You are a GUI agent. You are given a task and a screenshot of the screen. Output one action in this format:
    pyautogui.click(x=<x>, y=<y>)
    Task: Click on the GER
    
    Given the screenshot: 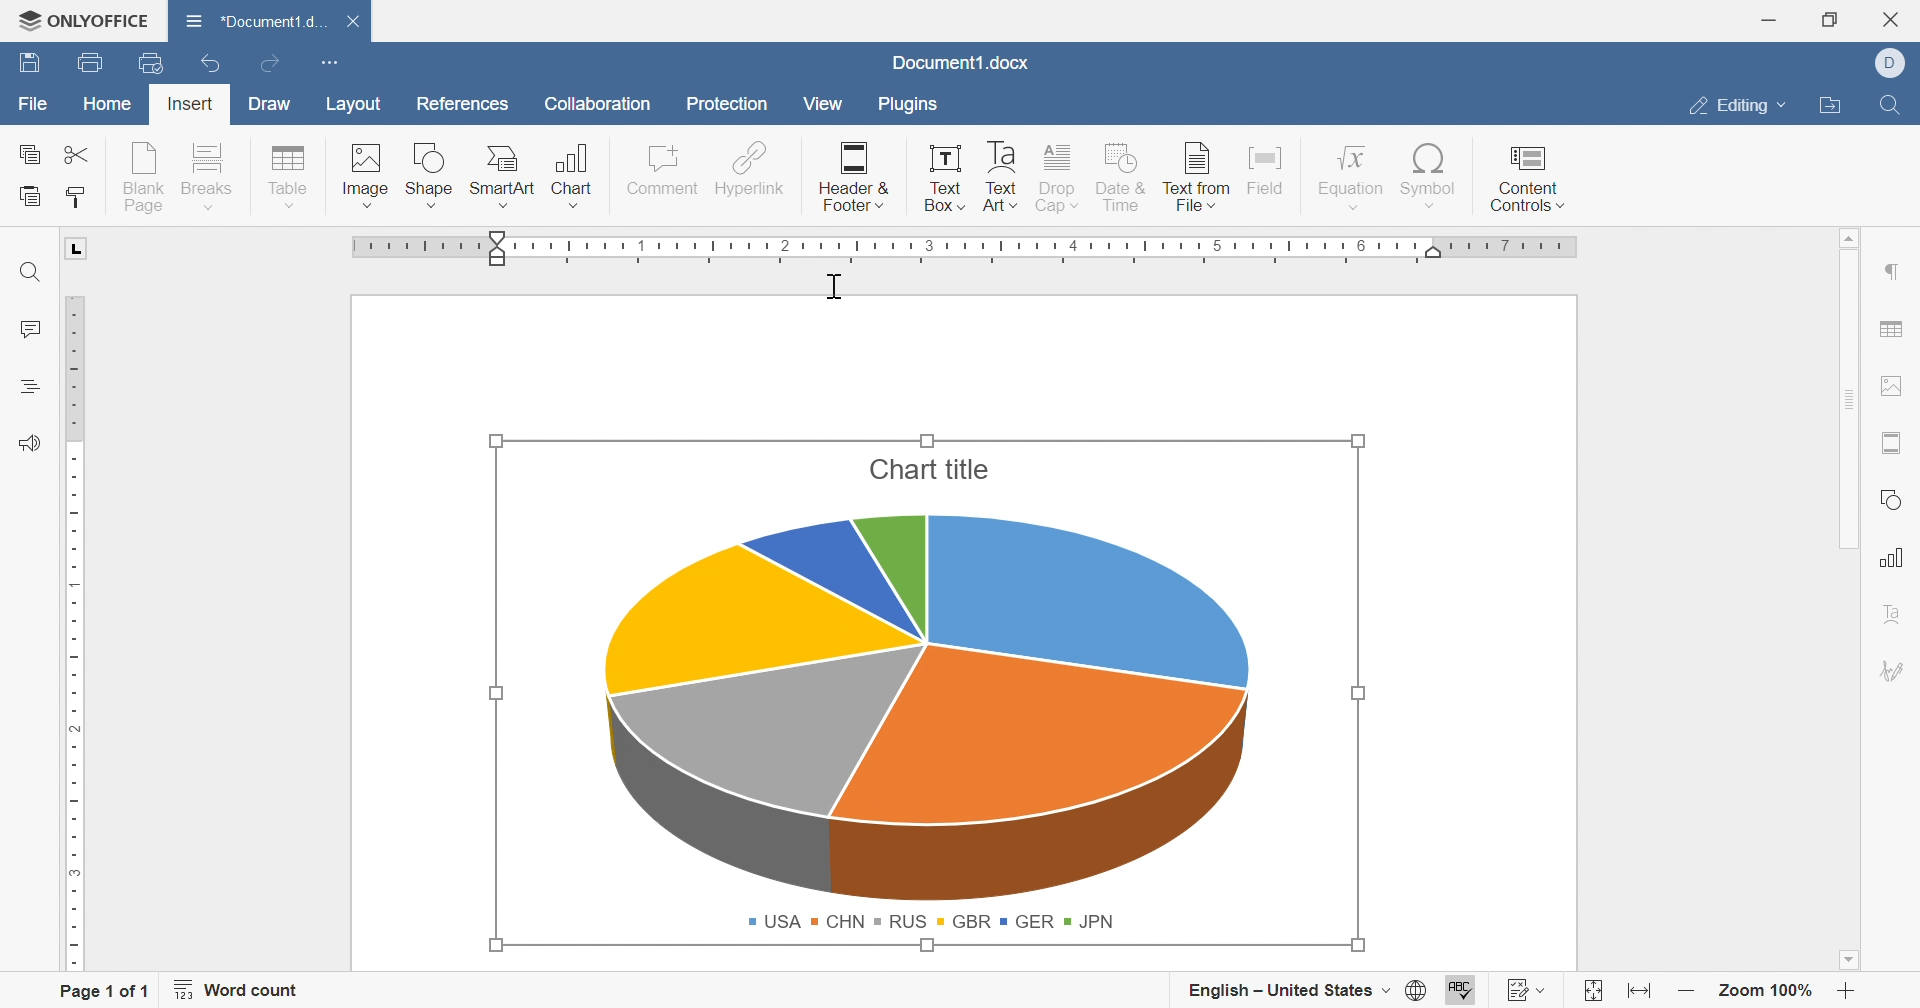 What is the action you would take?
    pyautogui.click(x=1027, y=919)
    